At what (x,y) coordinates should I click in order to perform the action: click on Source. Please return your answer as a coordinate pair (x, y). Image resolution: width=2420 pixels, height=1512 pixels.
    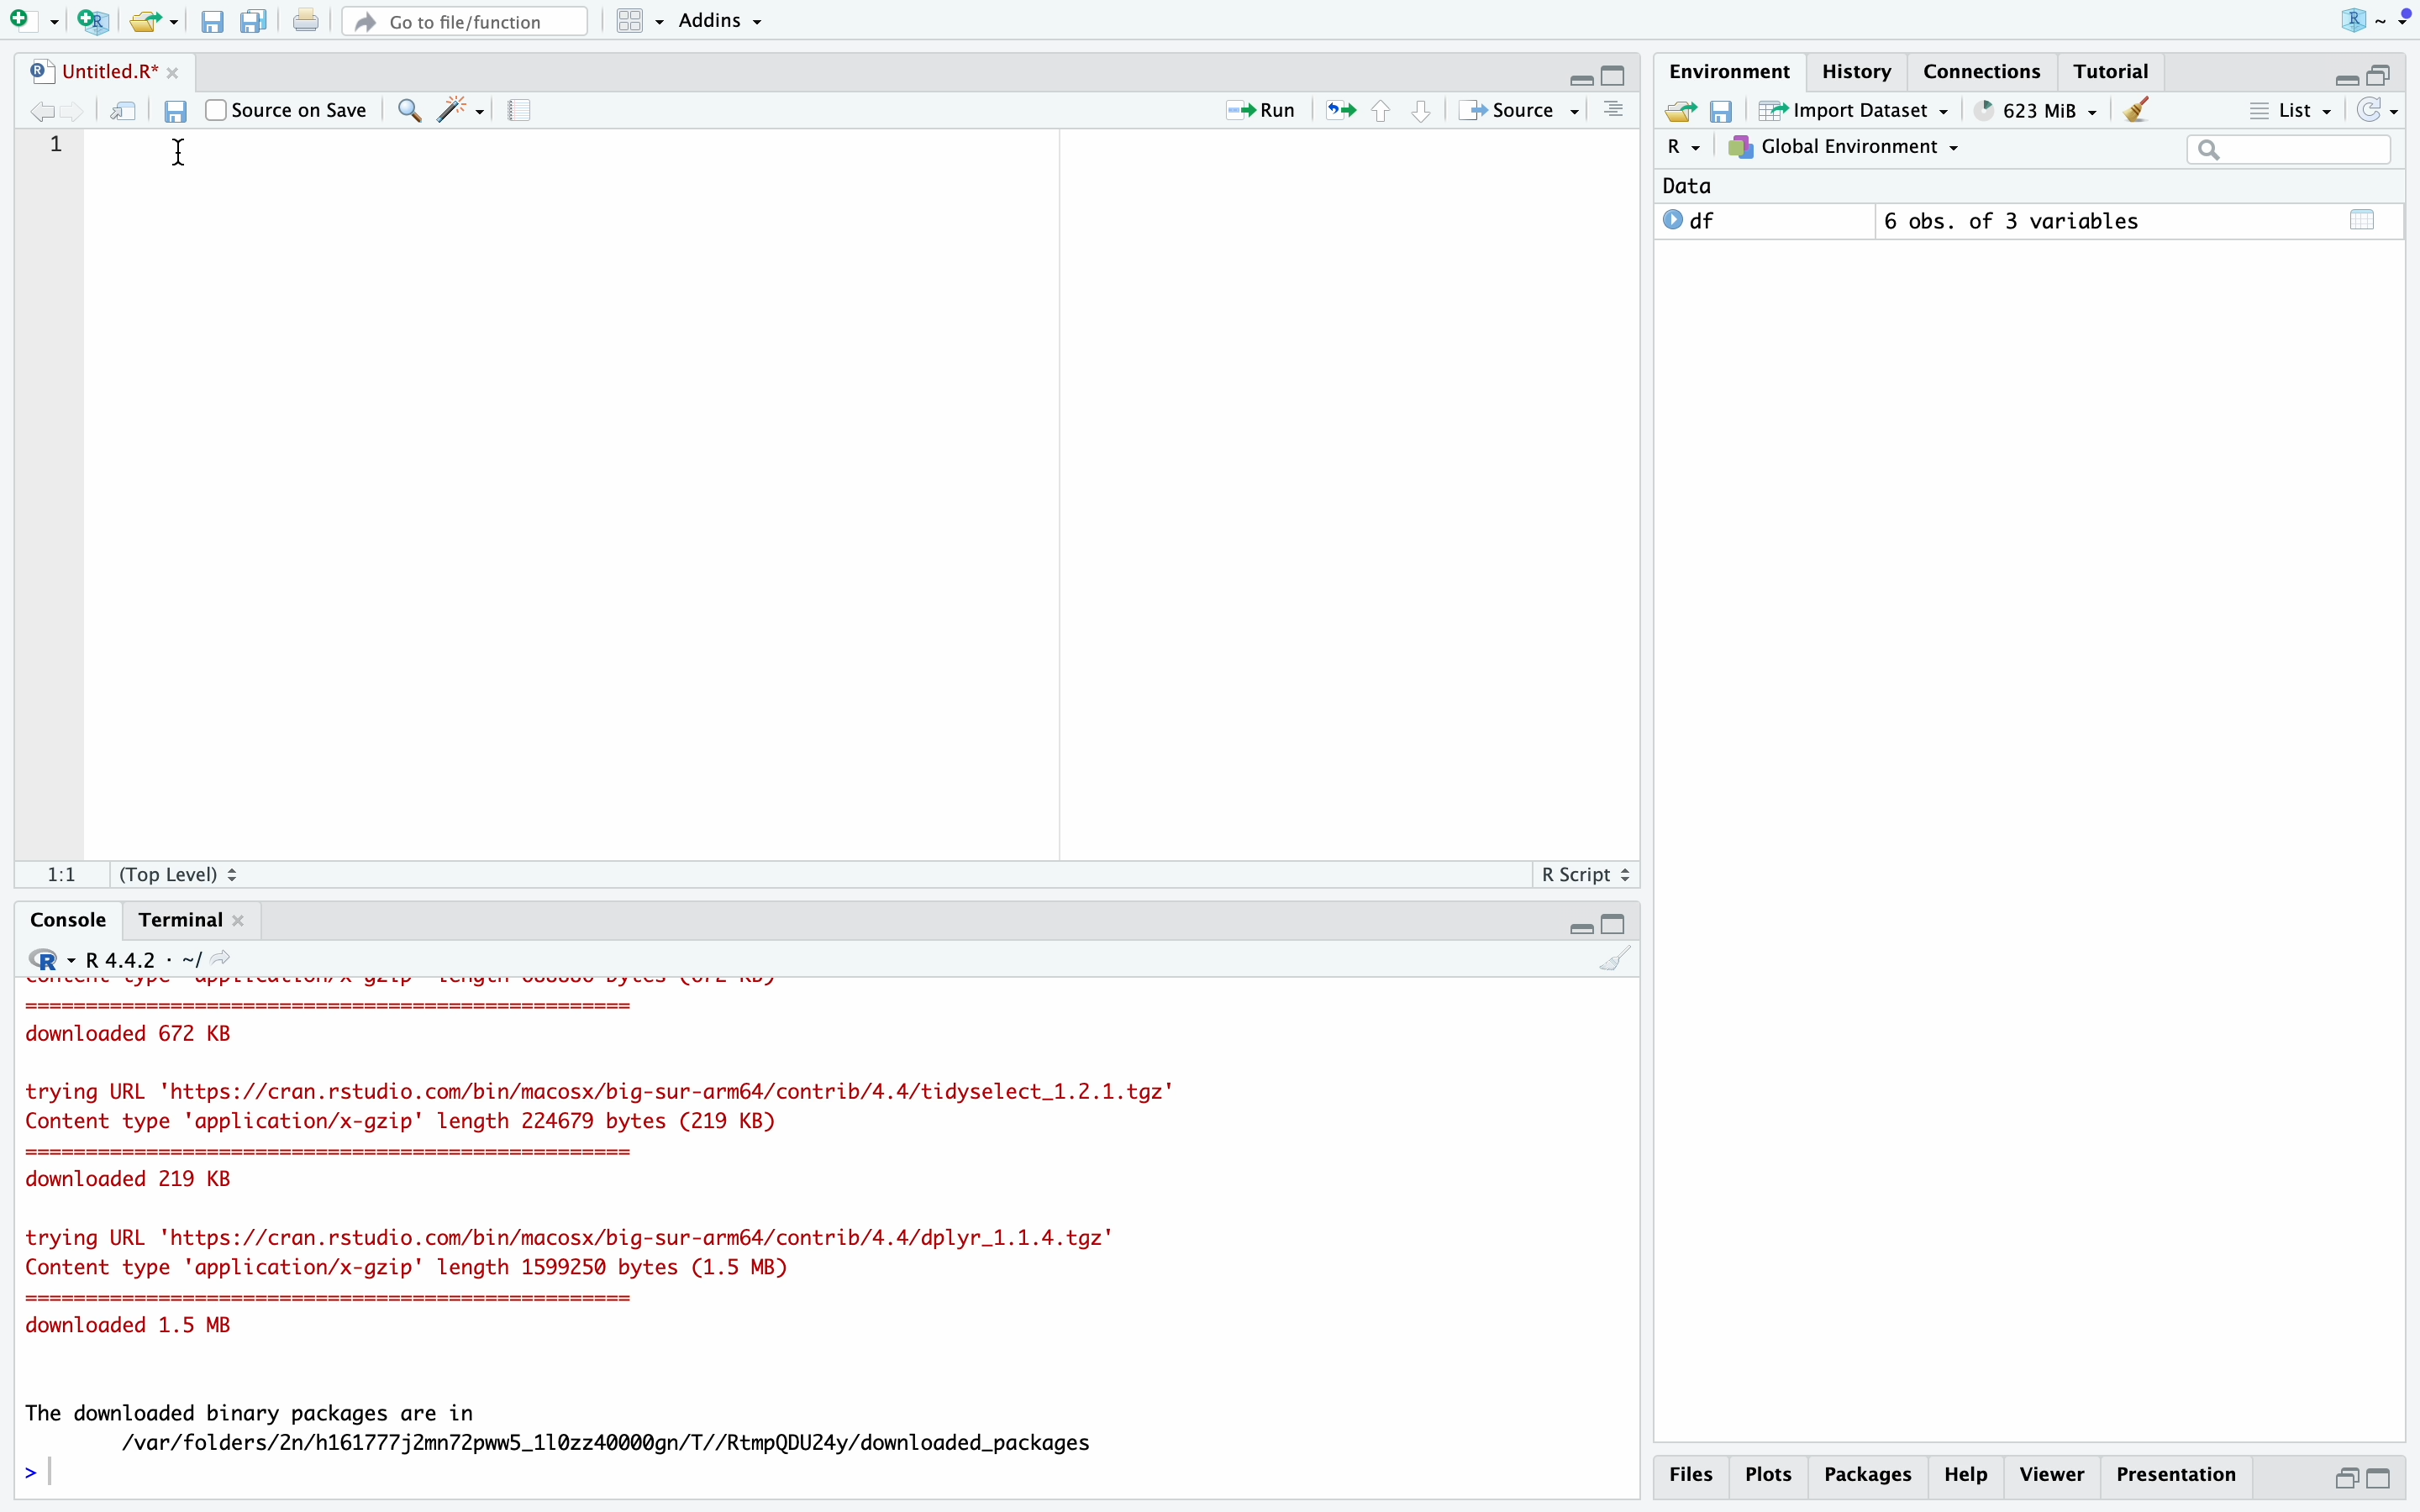
    Looking at the image, I should click on (1519, 110).